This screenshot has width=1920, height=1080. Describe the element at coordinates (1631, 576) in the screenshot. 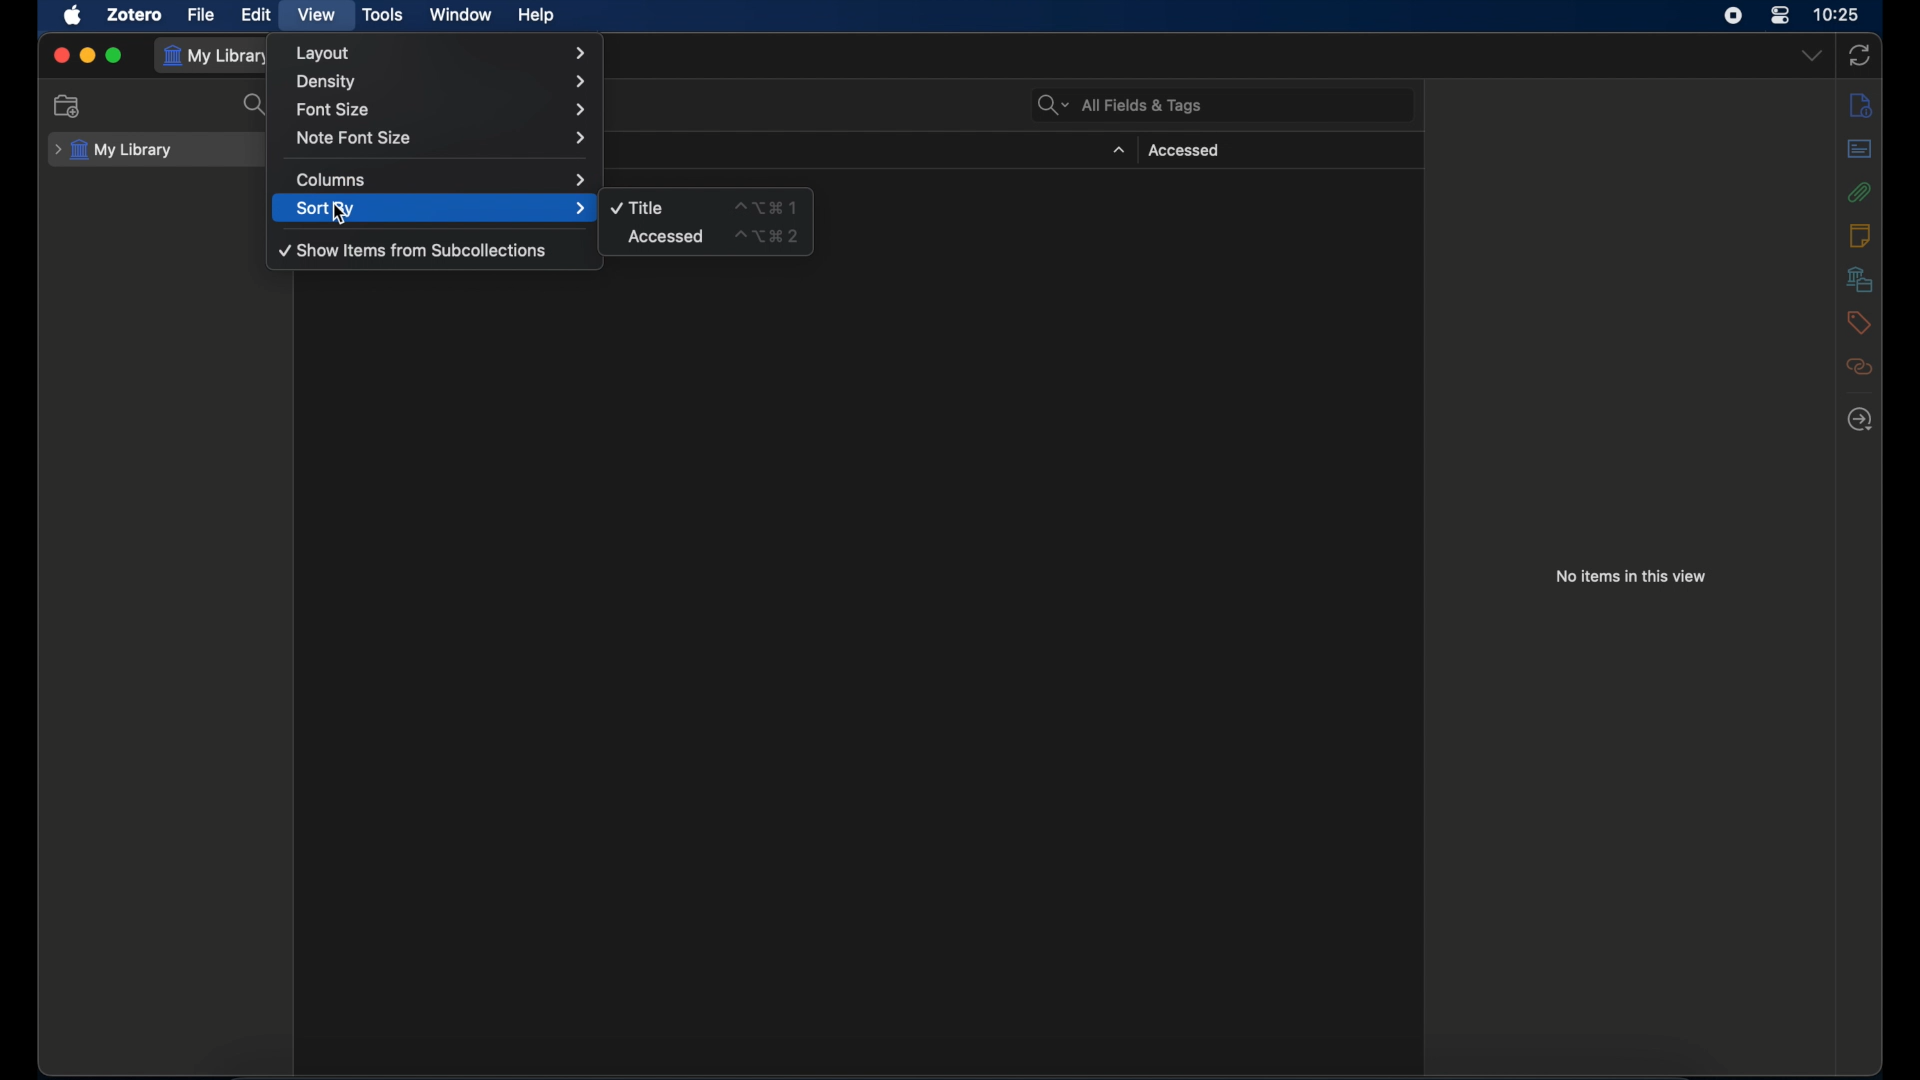

I see `no items in this view` at that location.